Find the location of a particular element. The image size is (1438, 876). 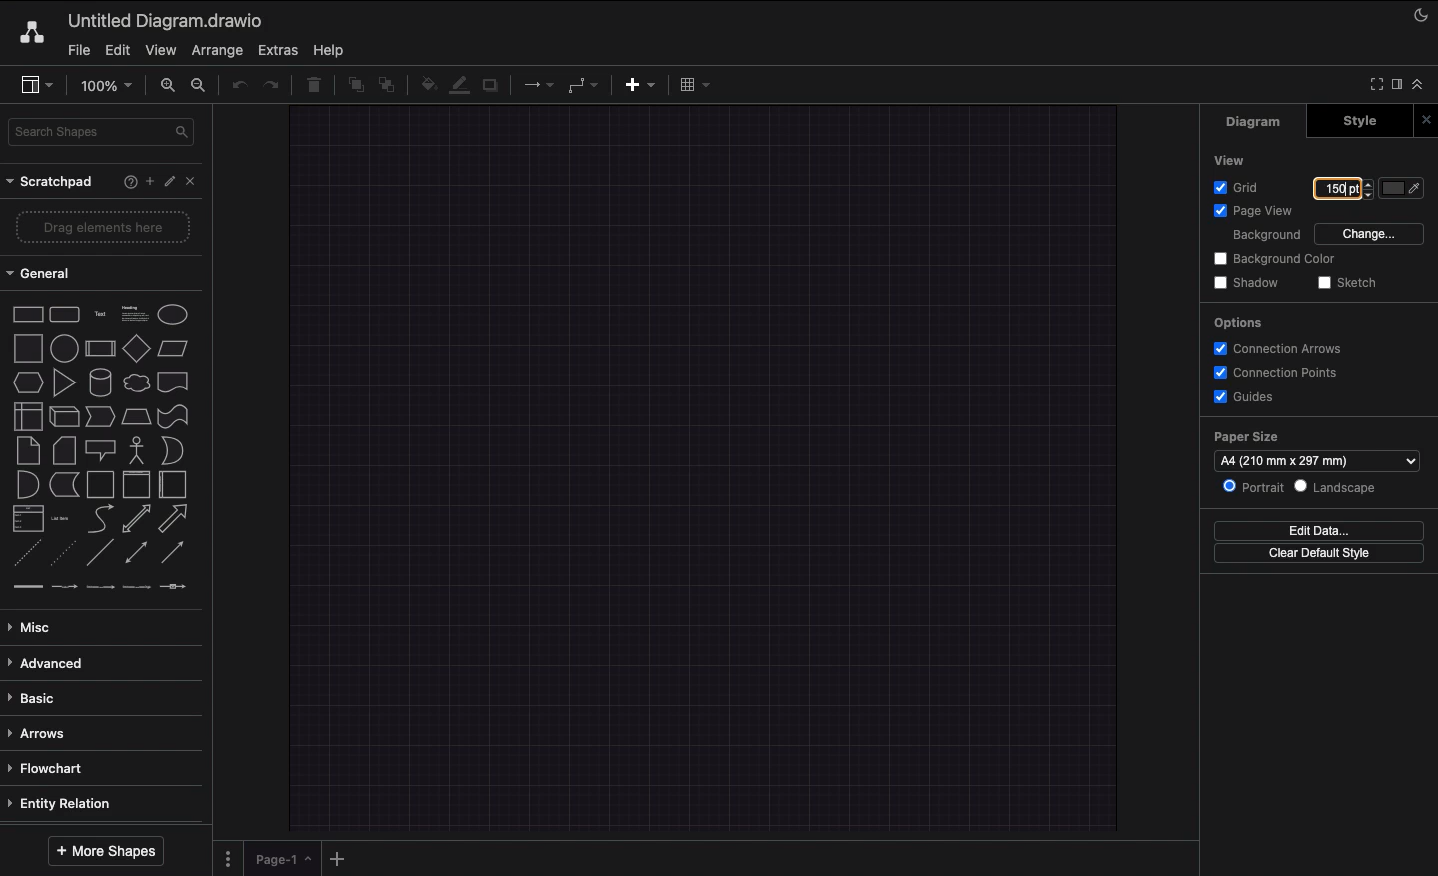

Redo is located at coordinates (274, 86).